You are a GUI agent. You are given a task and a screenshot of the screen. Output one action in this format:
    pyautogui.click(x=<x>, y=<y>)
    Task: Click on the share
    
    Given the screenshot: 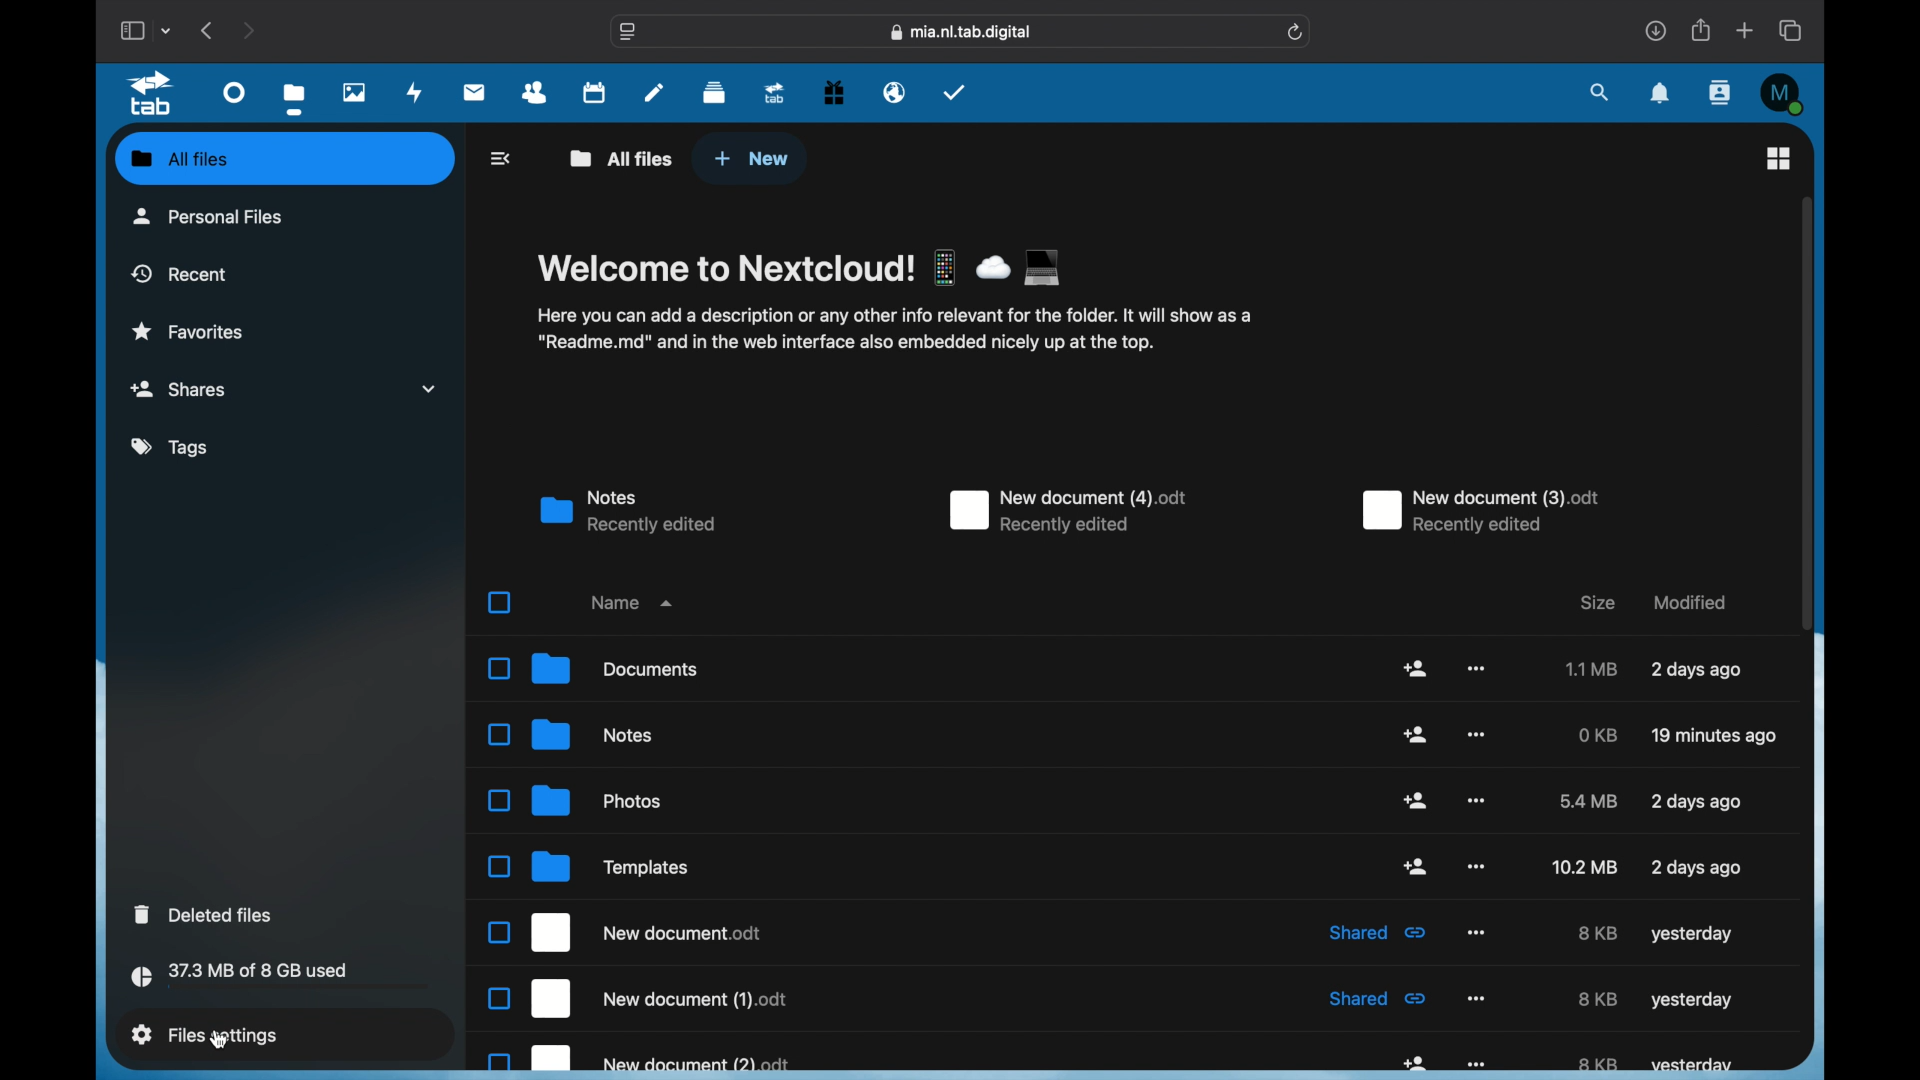 What is the action you would take?
    pyautogui.click(x=1699, y=30)
    